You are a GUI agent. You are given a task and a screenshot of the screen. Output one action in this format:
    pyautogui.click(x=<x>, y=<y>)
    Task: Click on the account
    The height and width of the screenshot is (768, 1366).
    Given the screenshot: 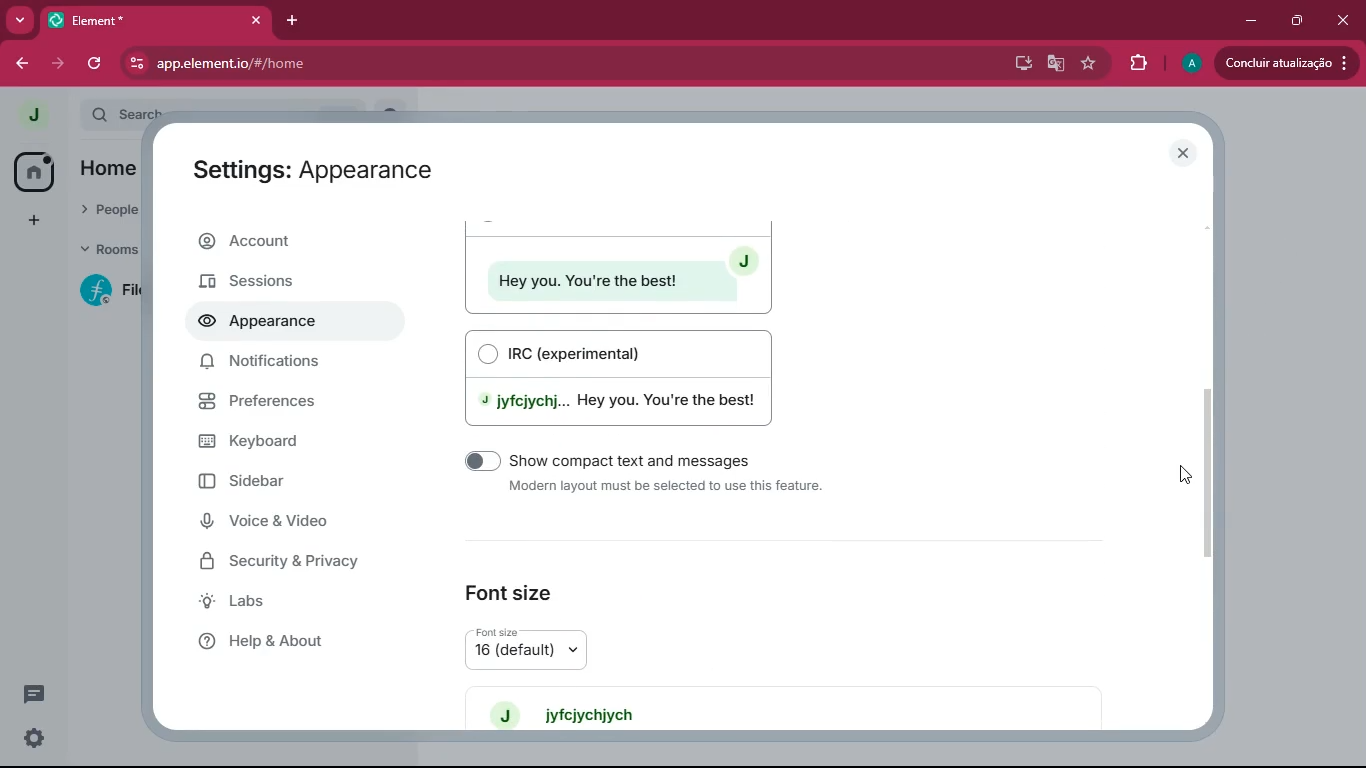 What is the action you would take?
    pyautogui.click(x=294, y=244)
    